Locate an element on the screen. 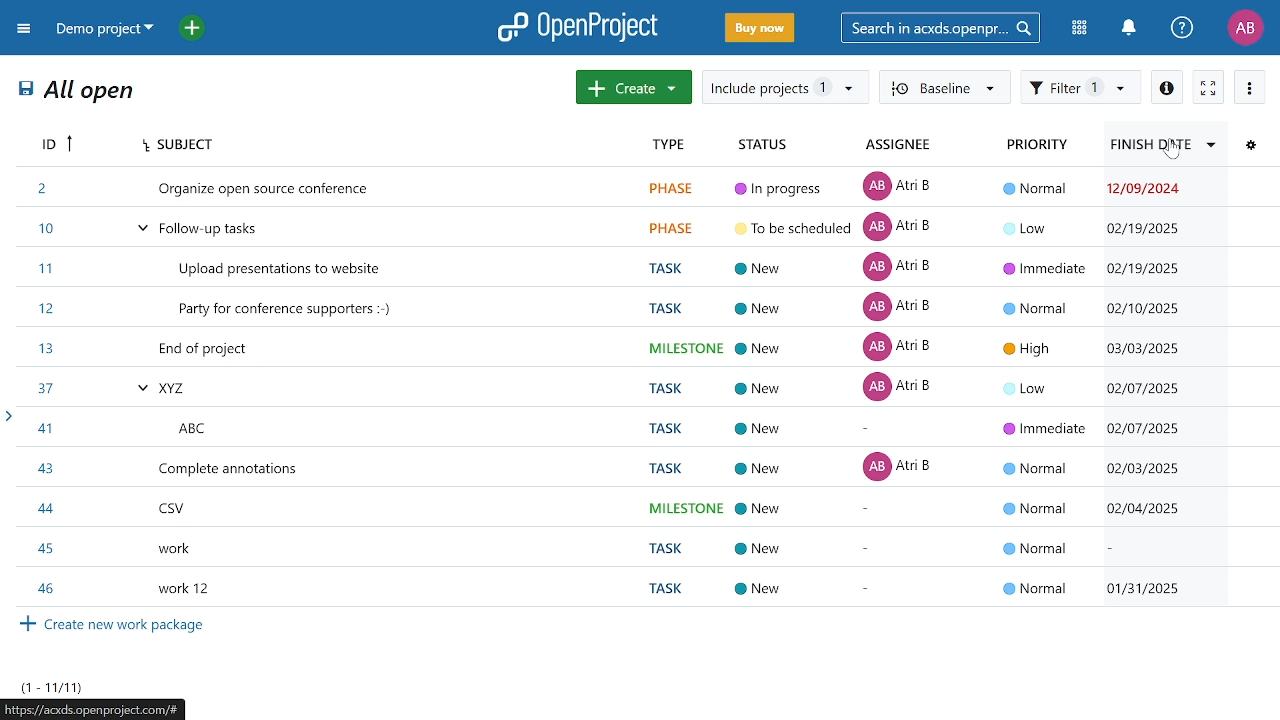 This screenshot has width=1280, height=720. more options is located at coordinates (1250, 87).